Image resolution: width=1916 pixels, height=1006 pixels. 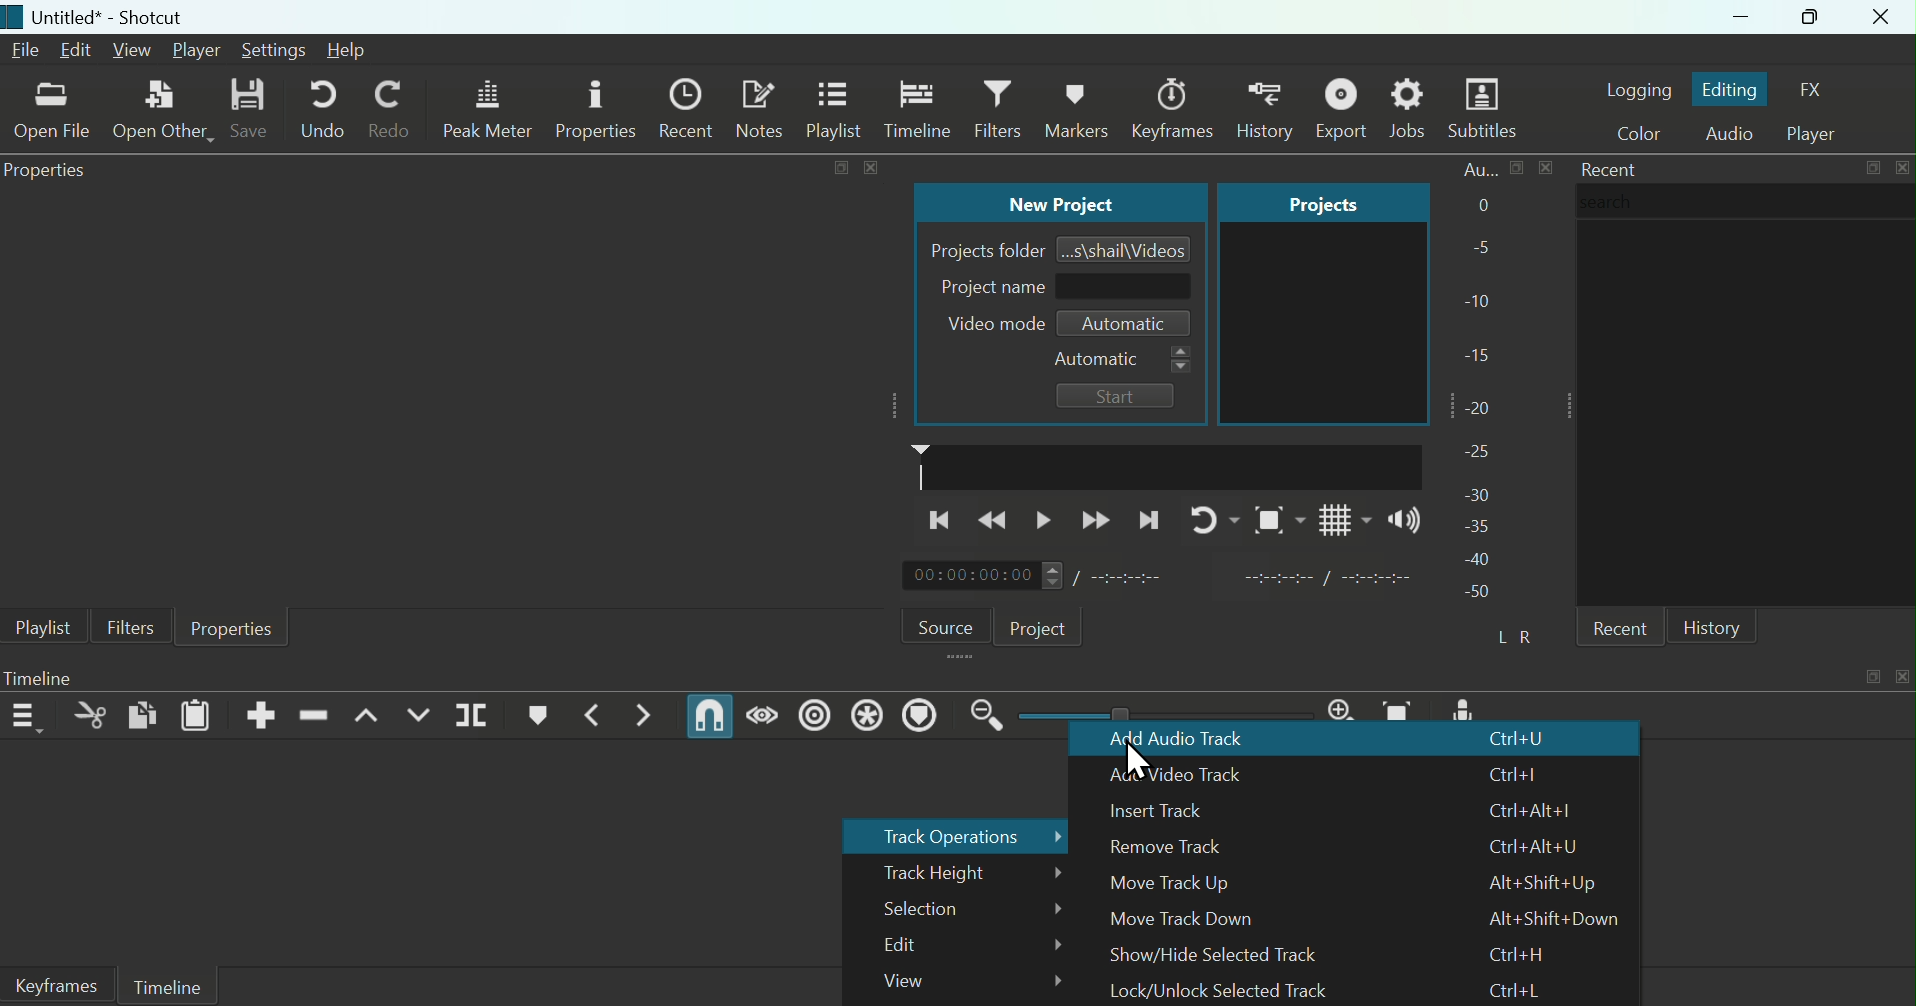 I want to click on Grid layout, so click(x=1343, y=518).